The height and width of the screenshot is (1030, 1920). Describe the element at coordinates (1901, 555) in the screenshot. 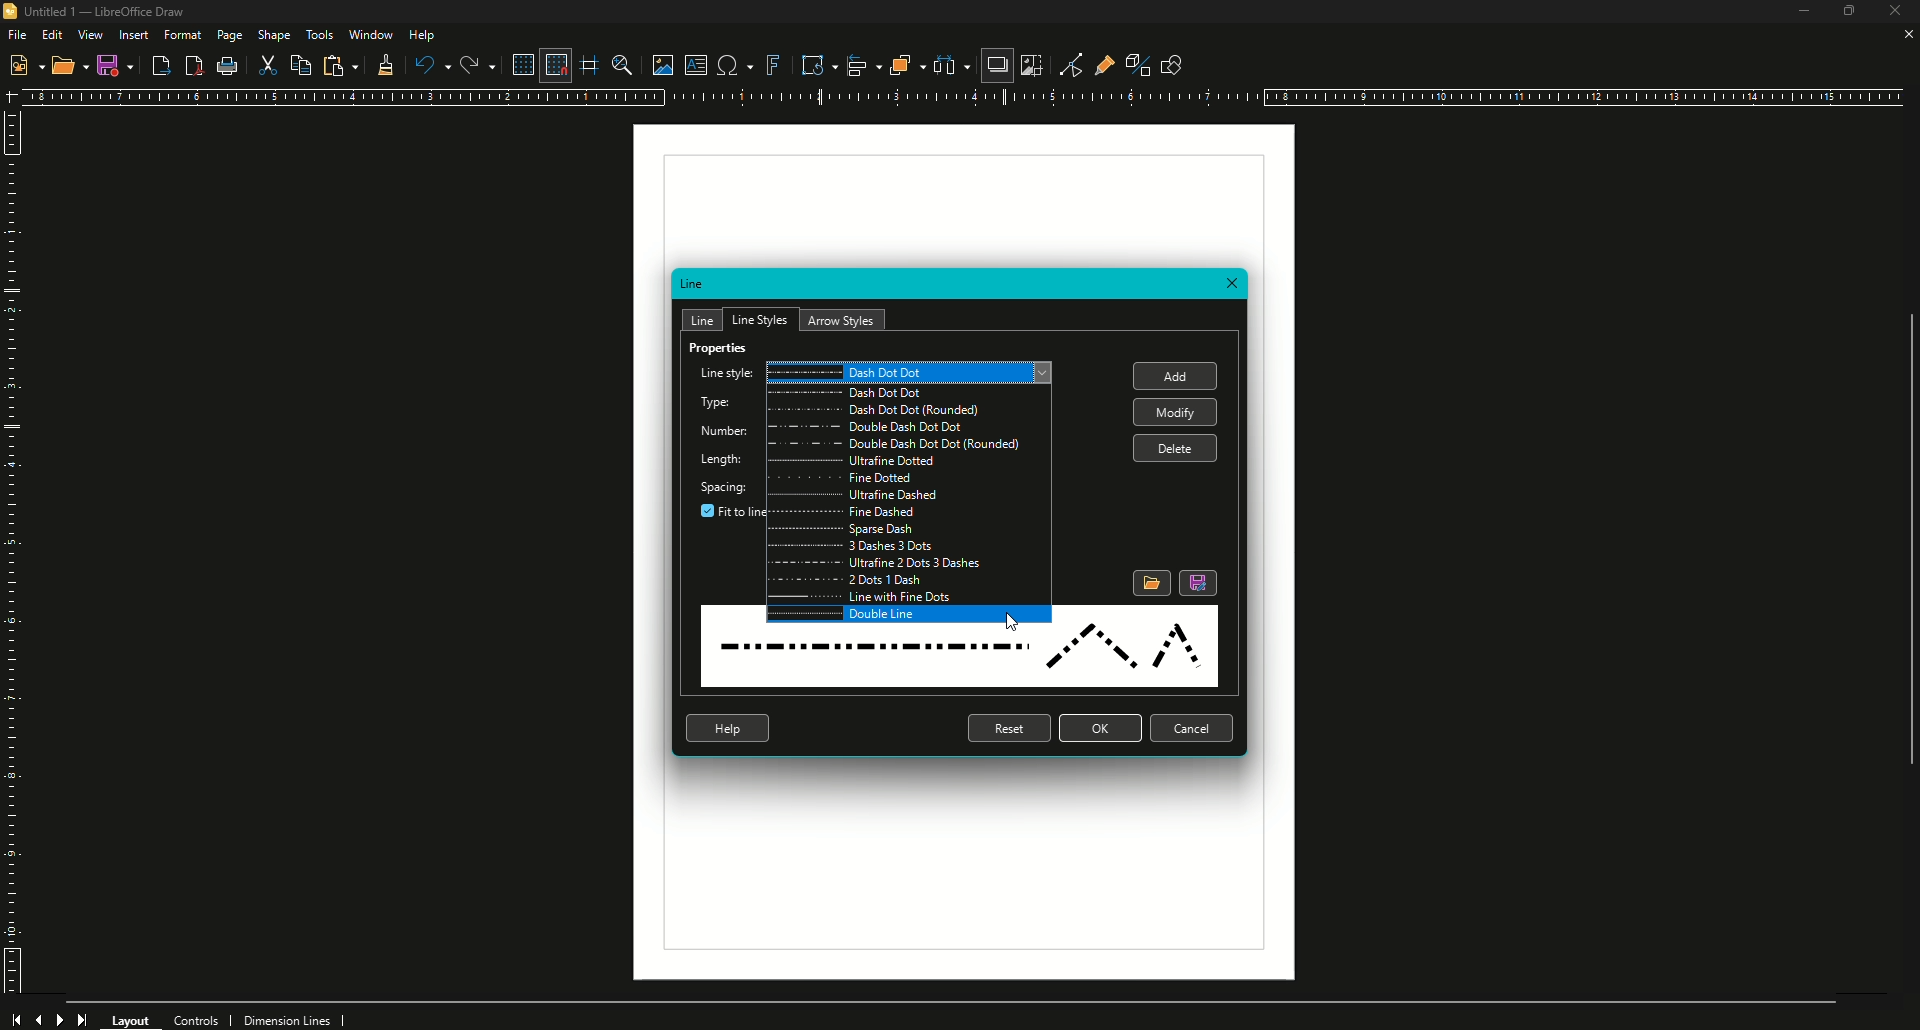

I see `scroll` at that location.